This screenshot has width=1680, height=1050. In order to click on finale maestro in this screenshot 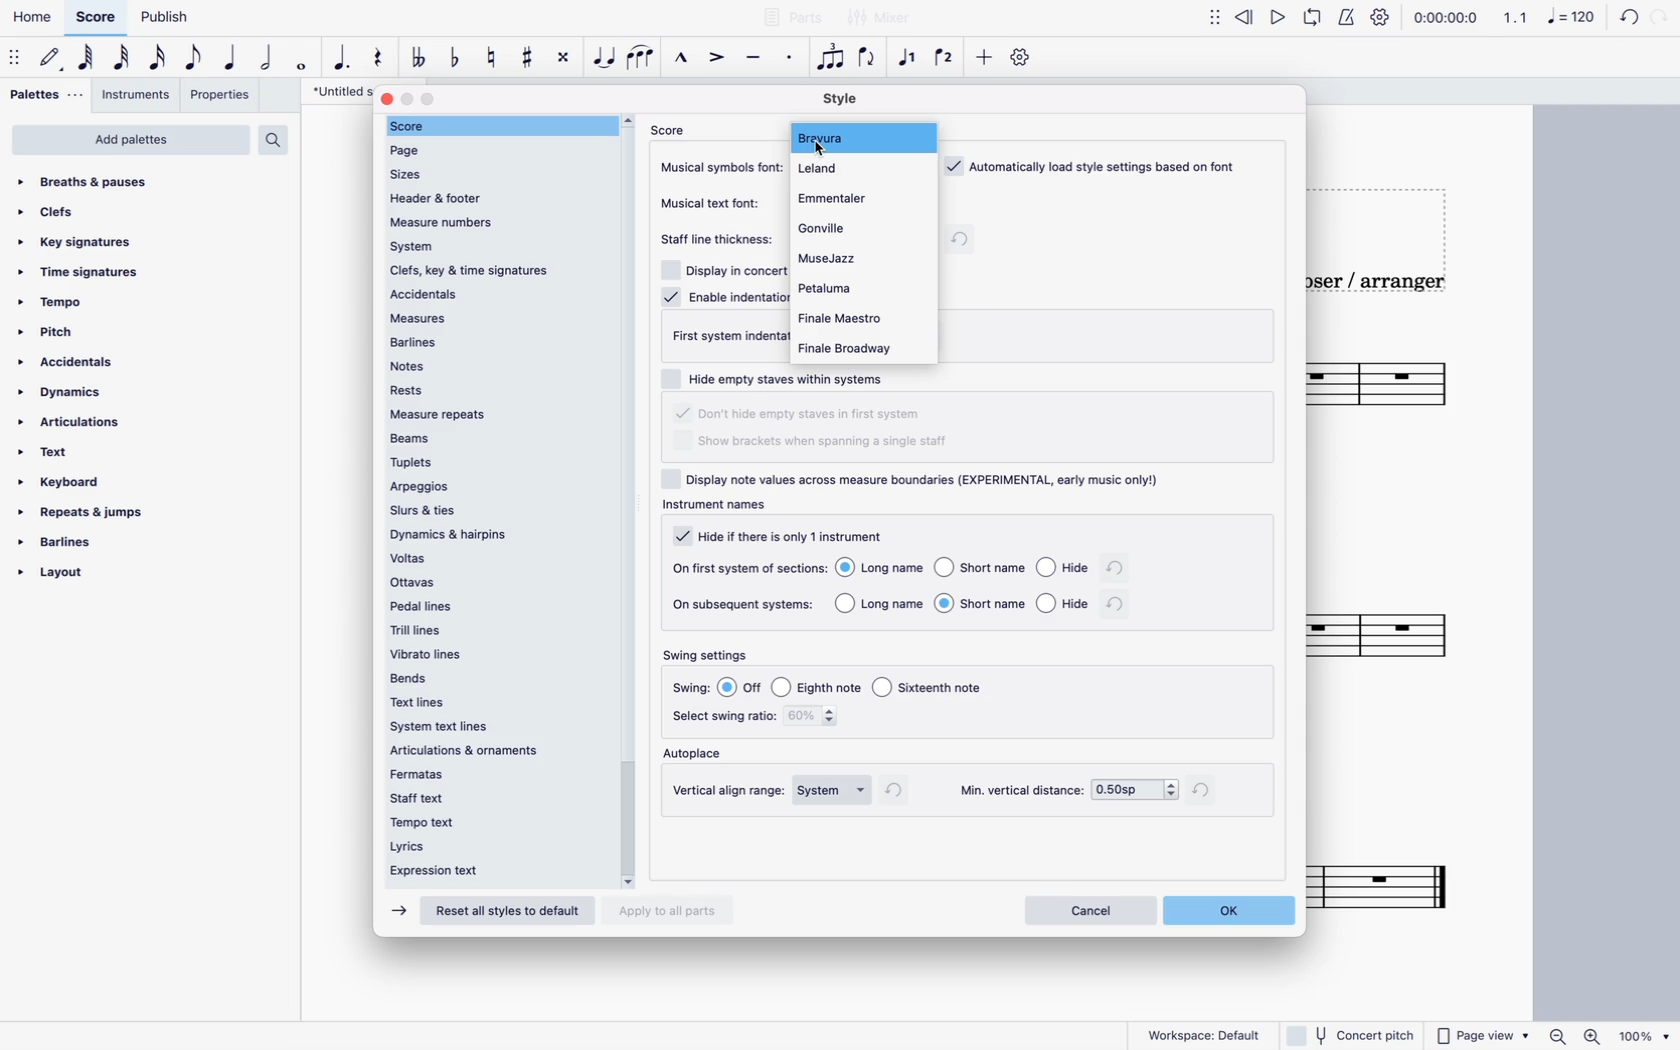, I will do `click(847, 318)`.